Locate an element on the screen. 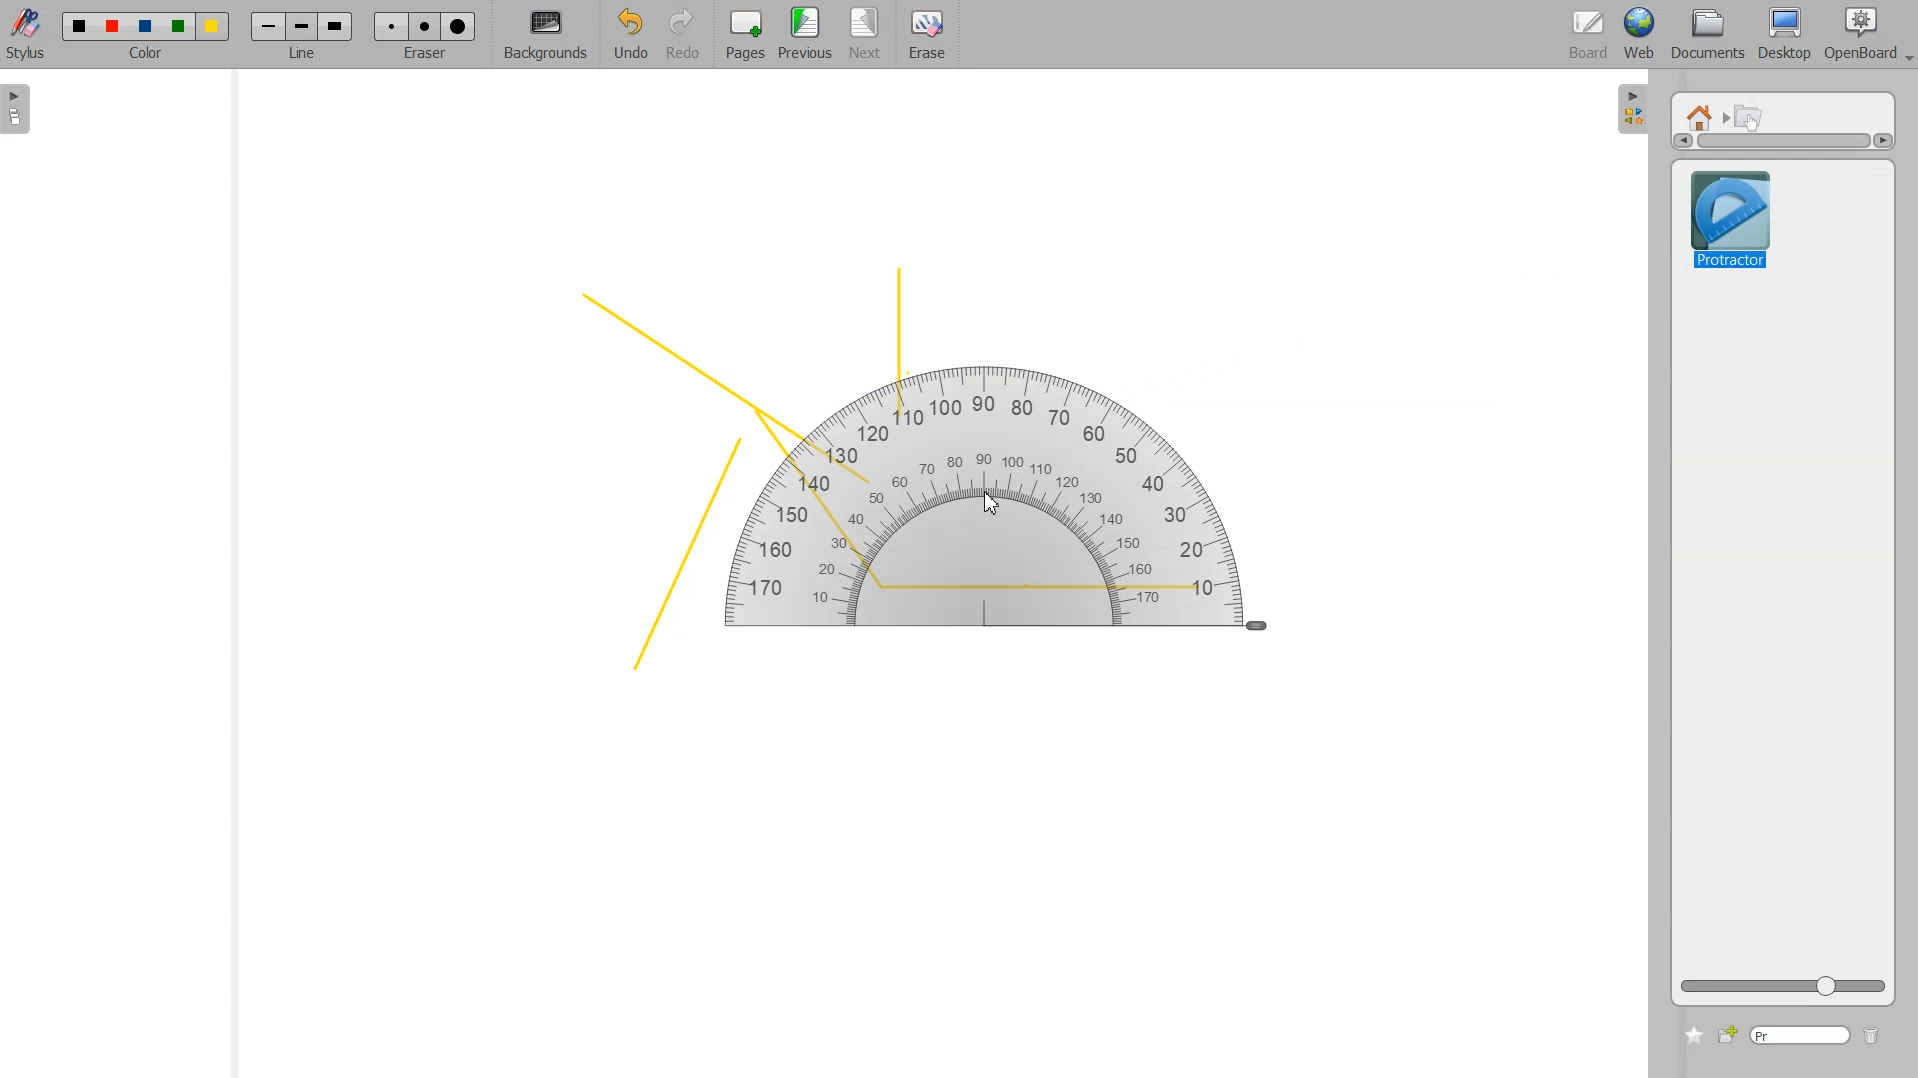 This screenshot has width=1918, height=1078. Home is located at coordinates (1703, 116).